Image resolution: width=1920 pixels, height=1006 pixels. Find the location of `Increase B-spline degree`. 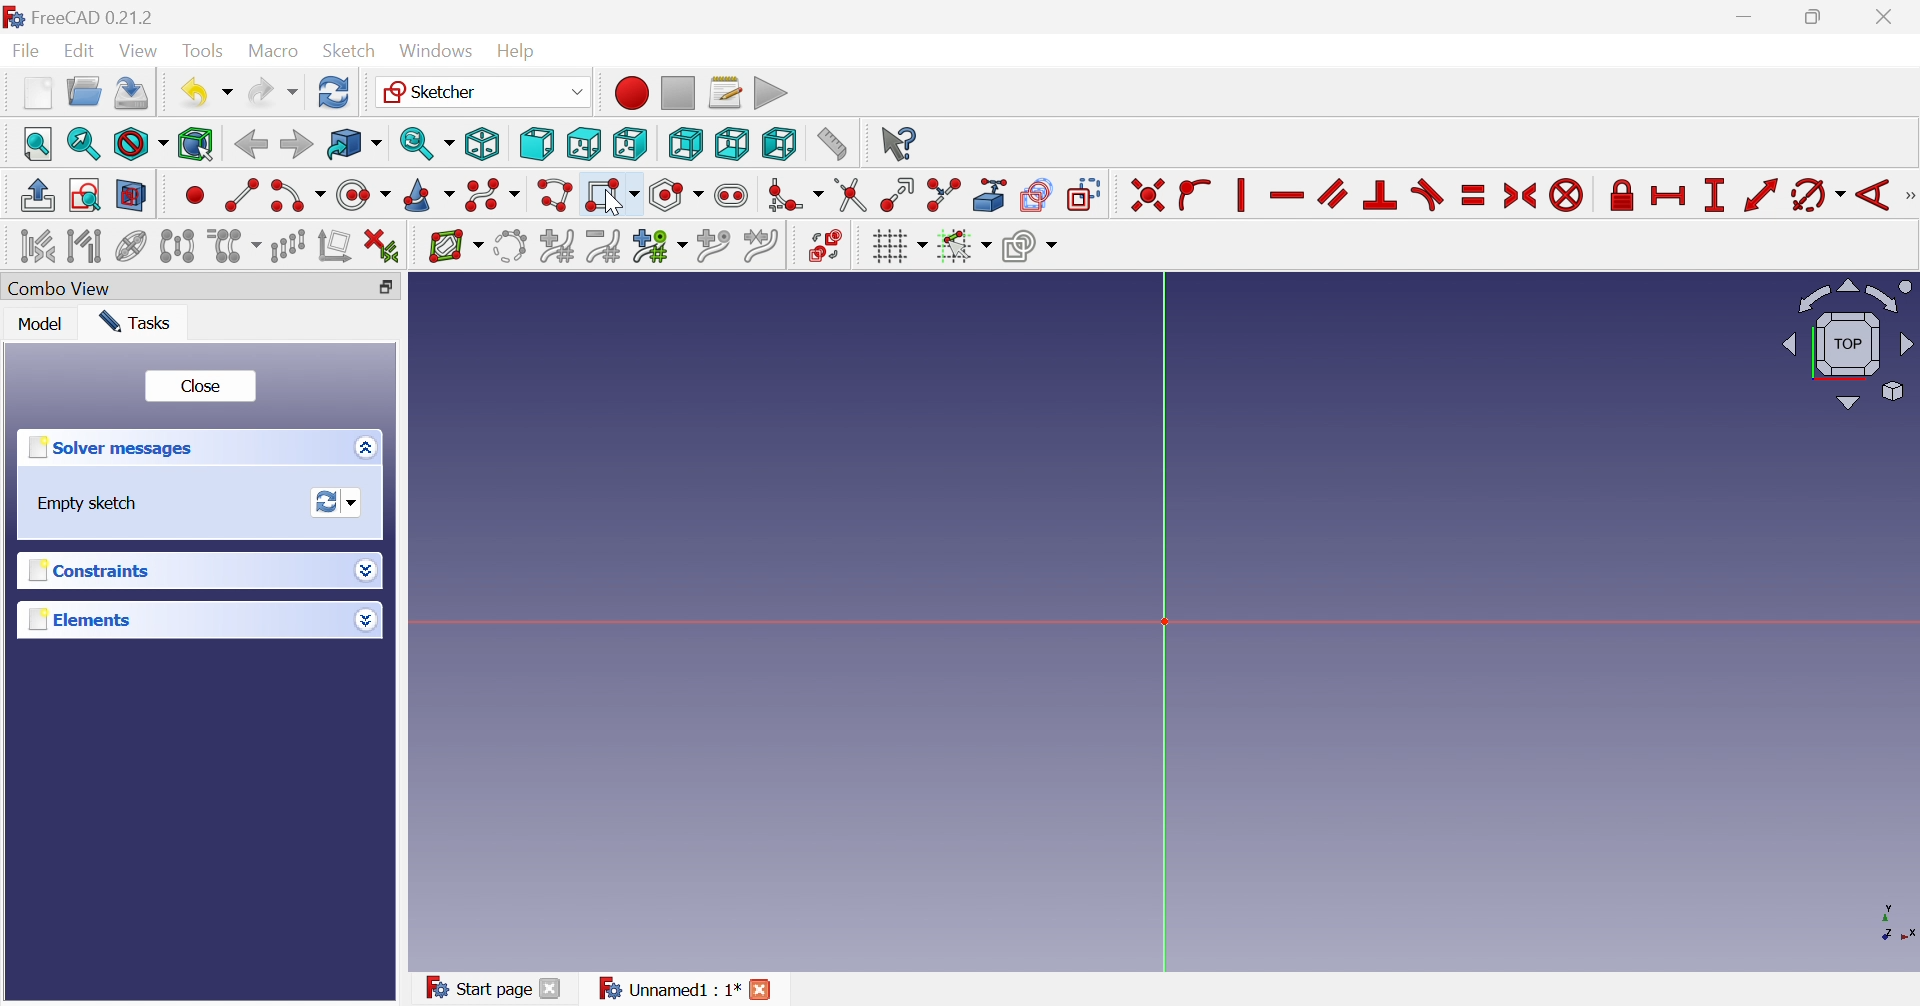

Increase B-spline degree is located at coordinates (556, 245).